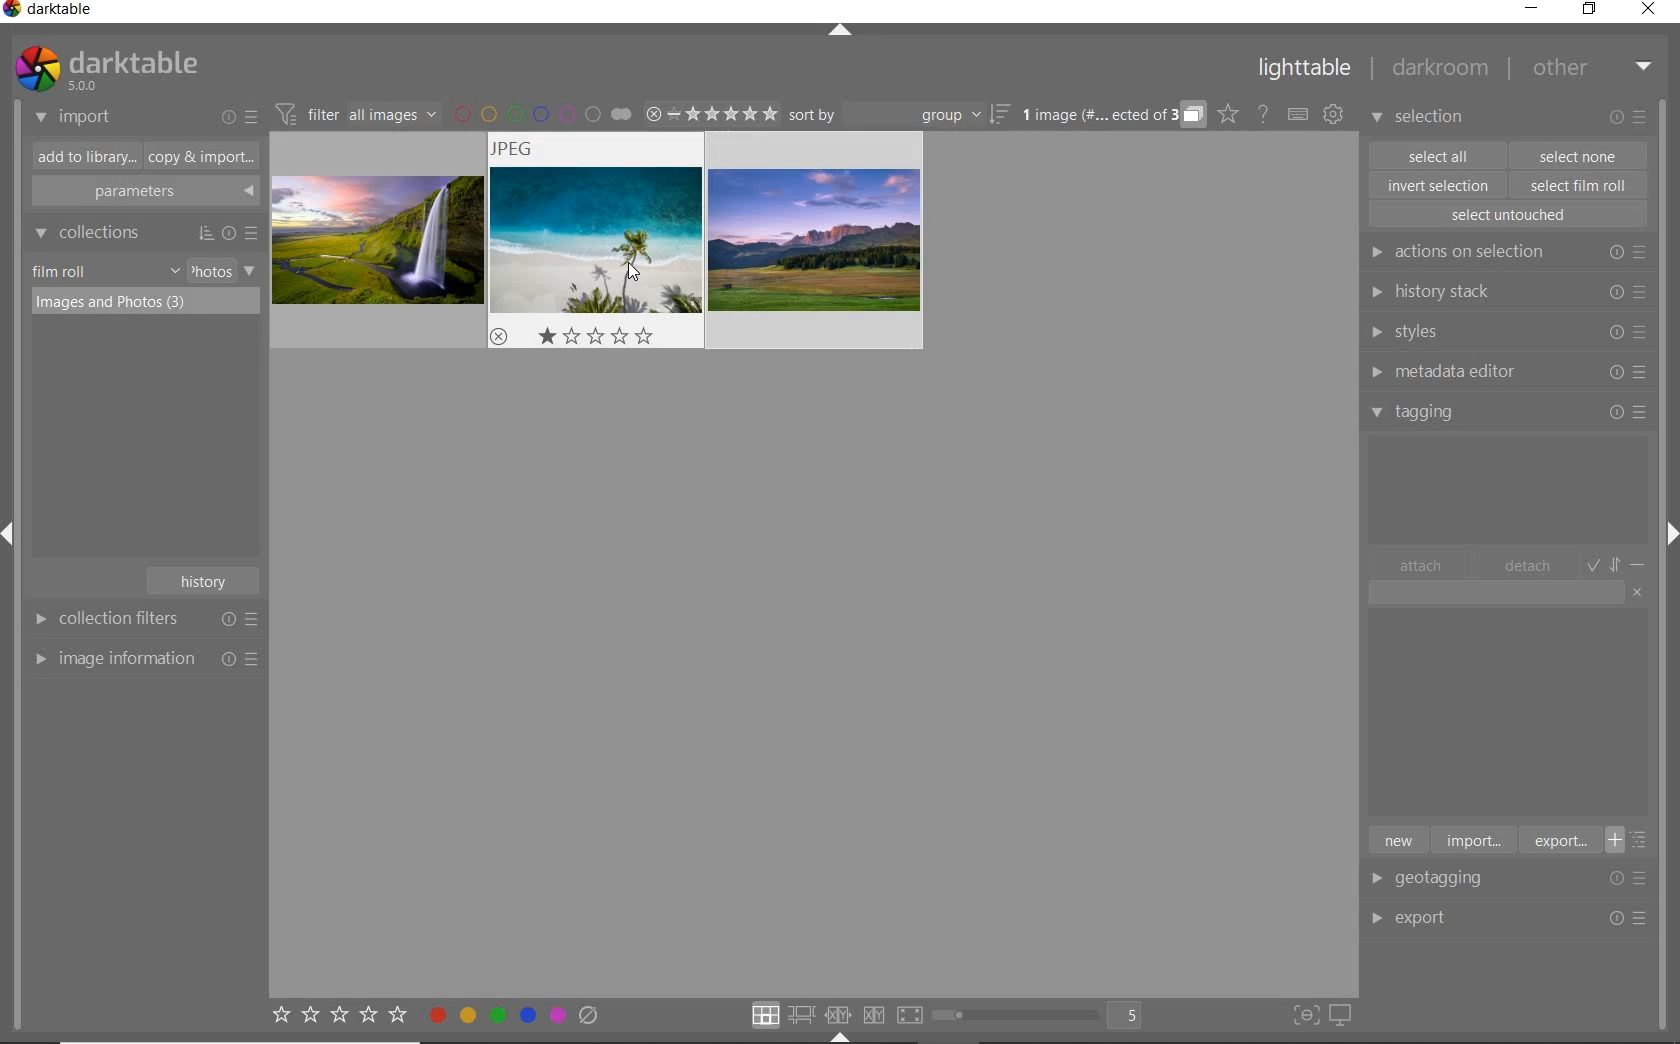  Describe the element at coordinates (1630, 919) in the screenshot. I see `Options` at that location.